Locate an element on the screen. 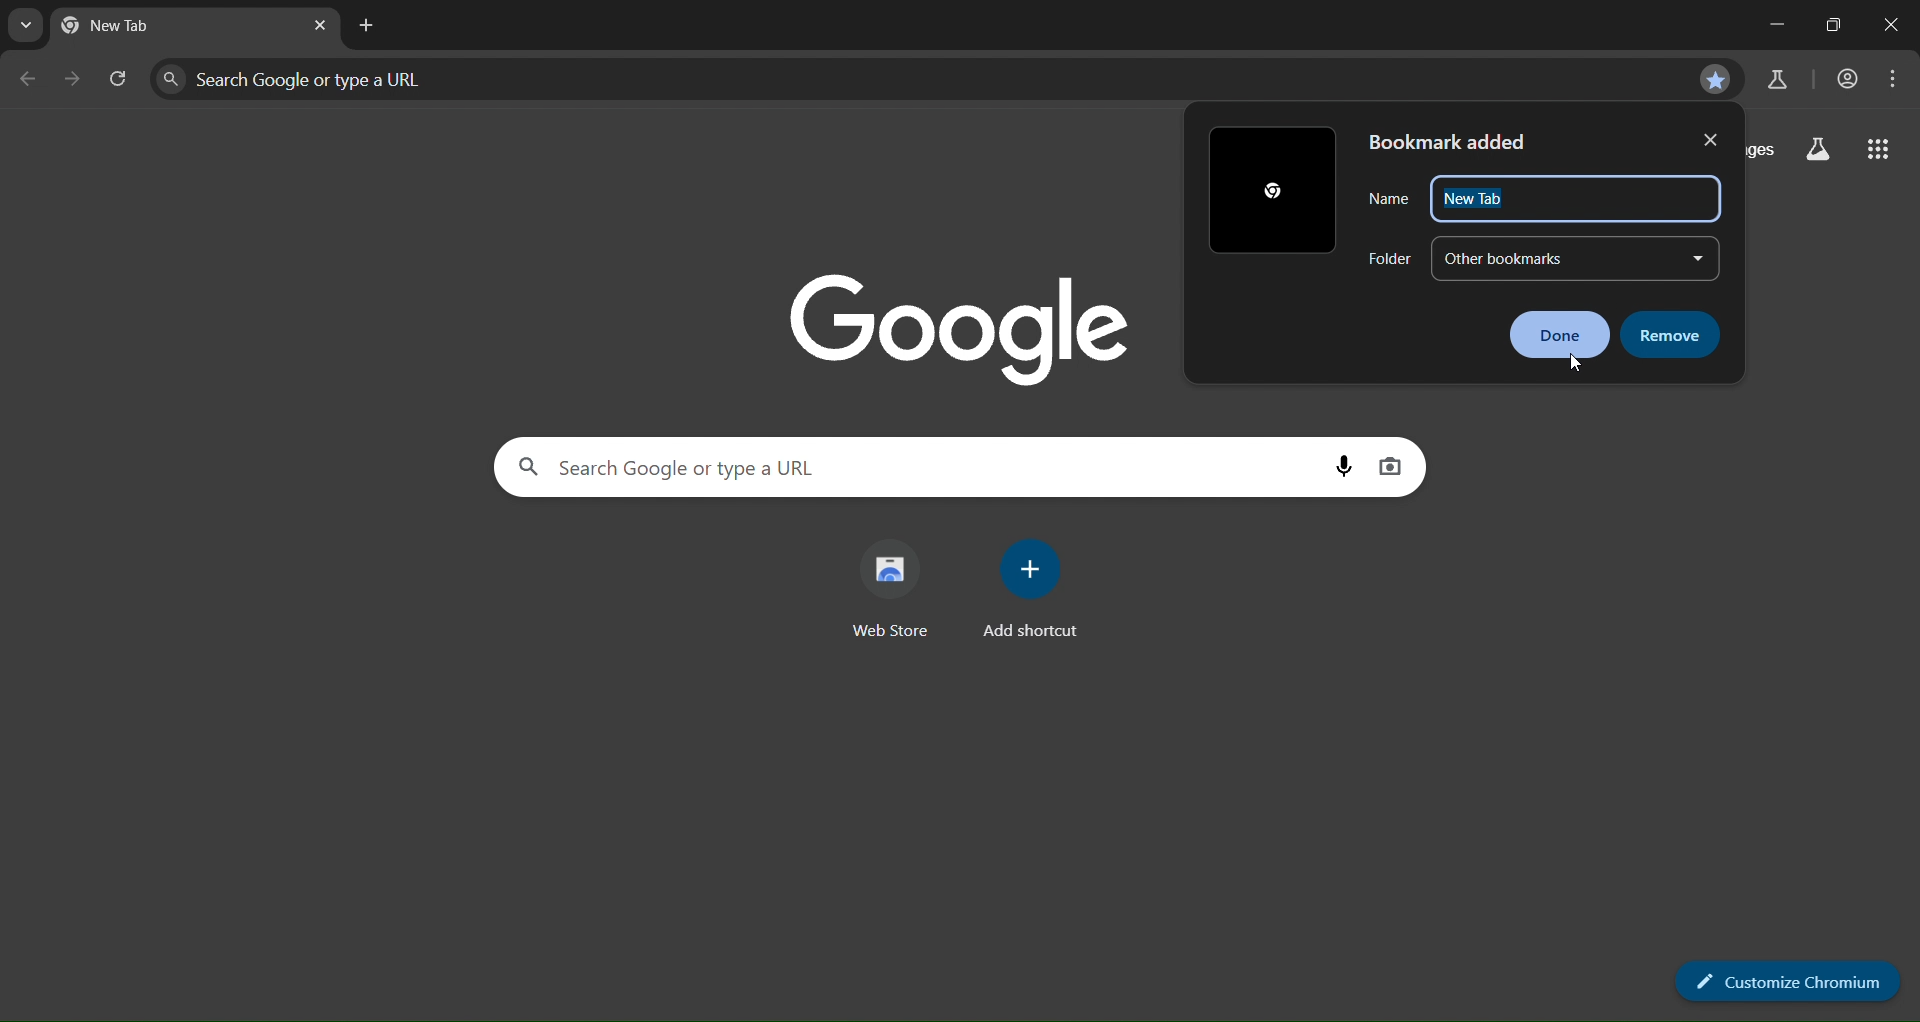 This screenshot has height=1022, width=1920. remove  is located at coordinates (1676, 334).